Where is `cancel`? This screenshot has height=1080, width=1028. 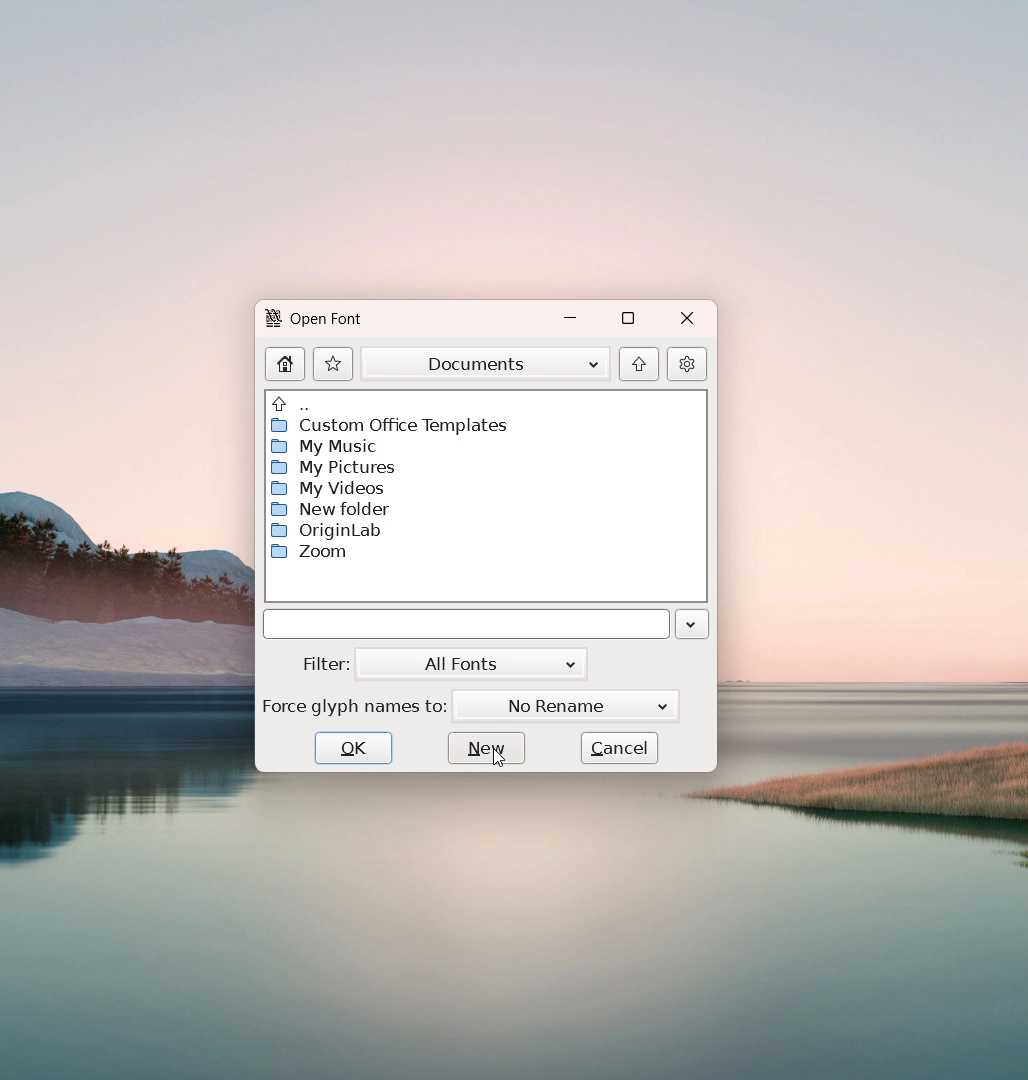
cancel is located at coordinates (619, 747).